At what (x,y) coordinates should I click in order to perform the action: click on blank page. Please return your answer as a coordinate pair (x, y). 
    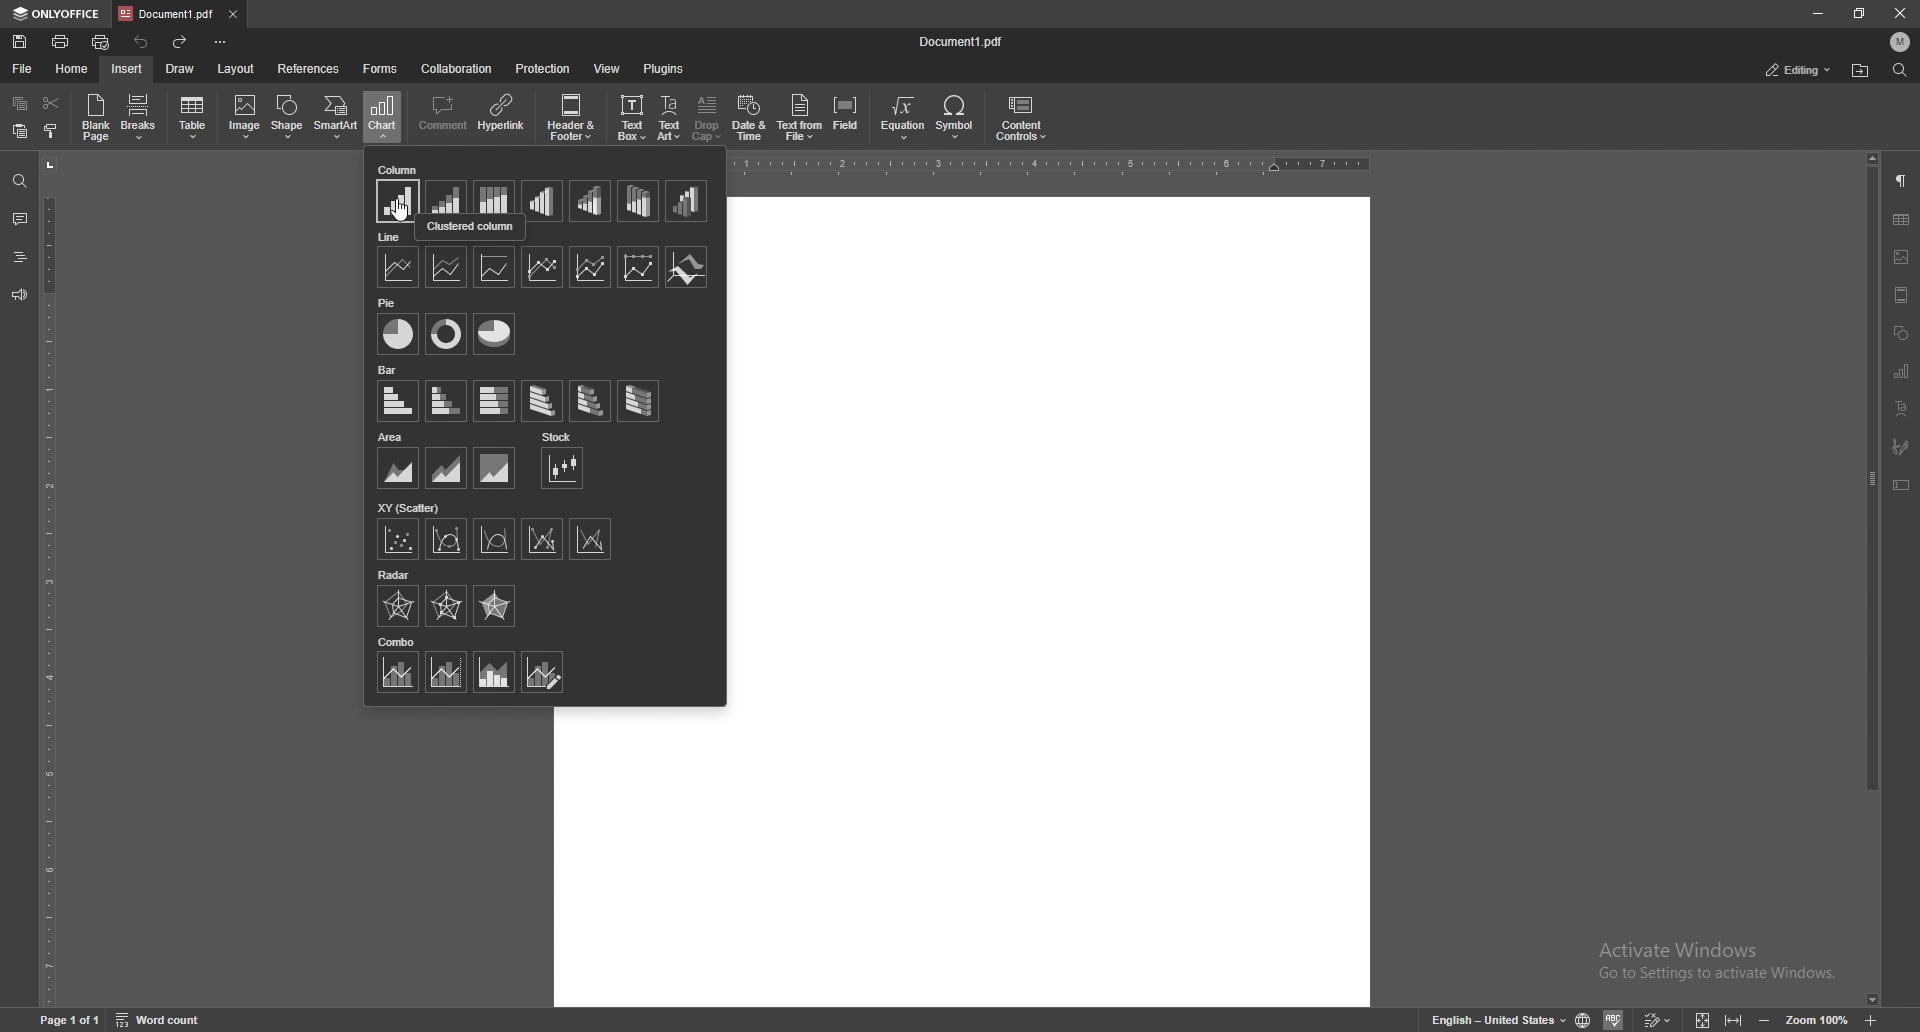
    Looking at the image, I should click on (98, 117).